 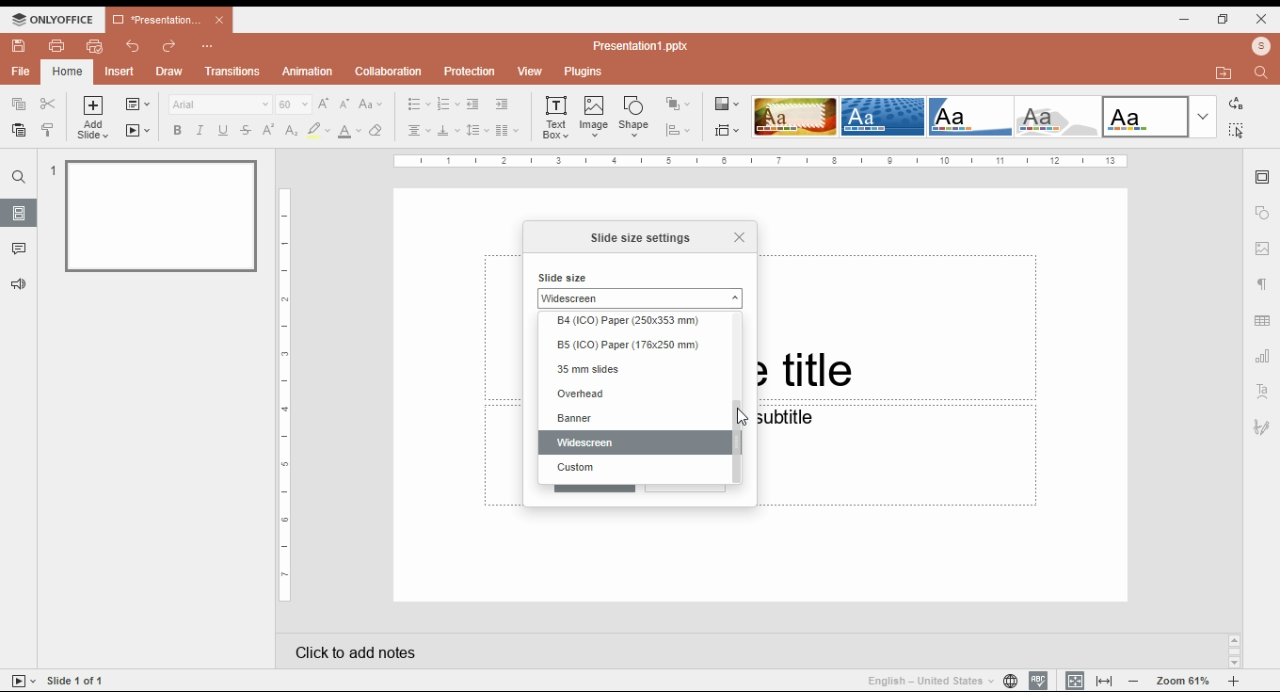 What do you see at coordinates (1262, 18) in the screenshot?
I see `close` at bounding box center [1262, 18].